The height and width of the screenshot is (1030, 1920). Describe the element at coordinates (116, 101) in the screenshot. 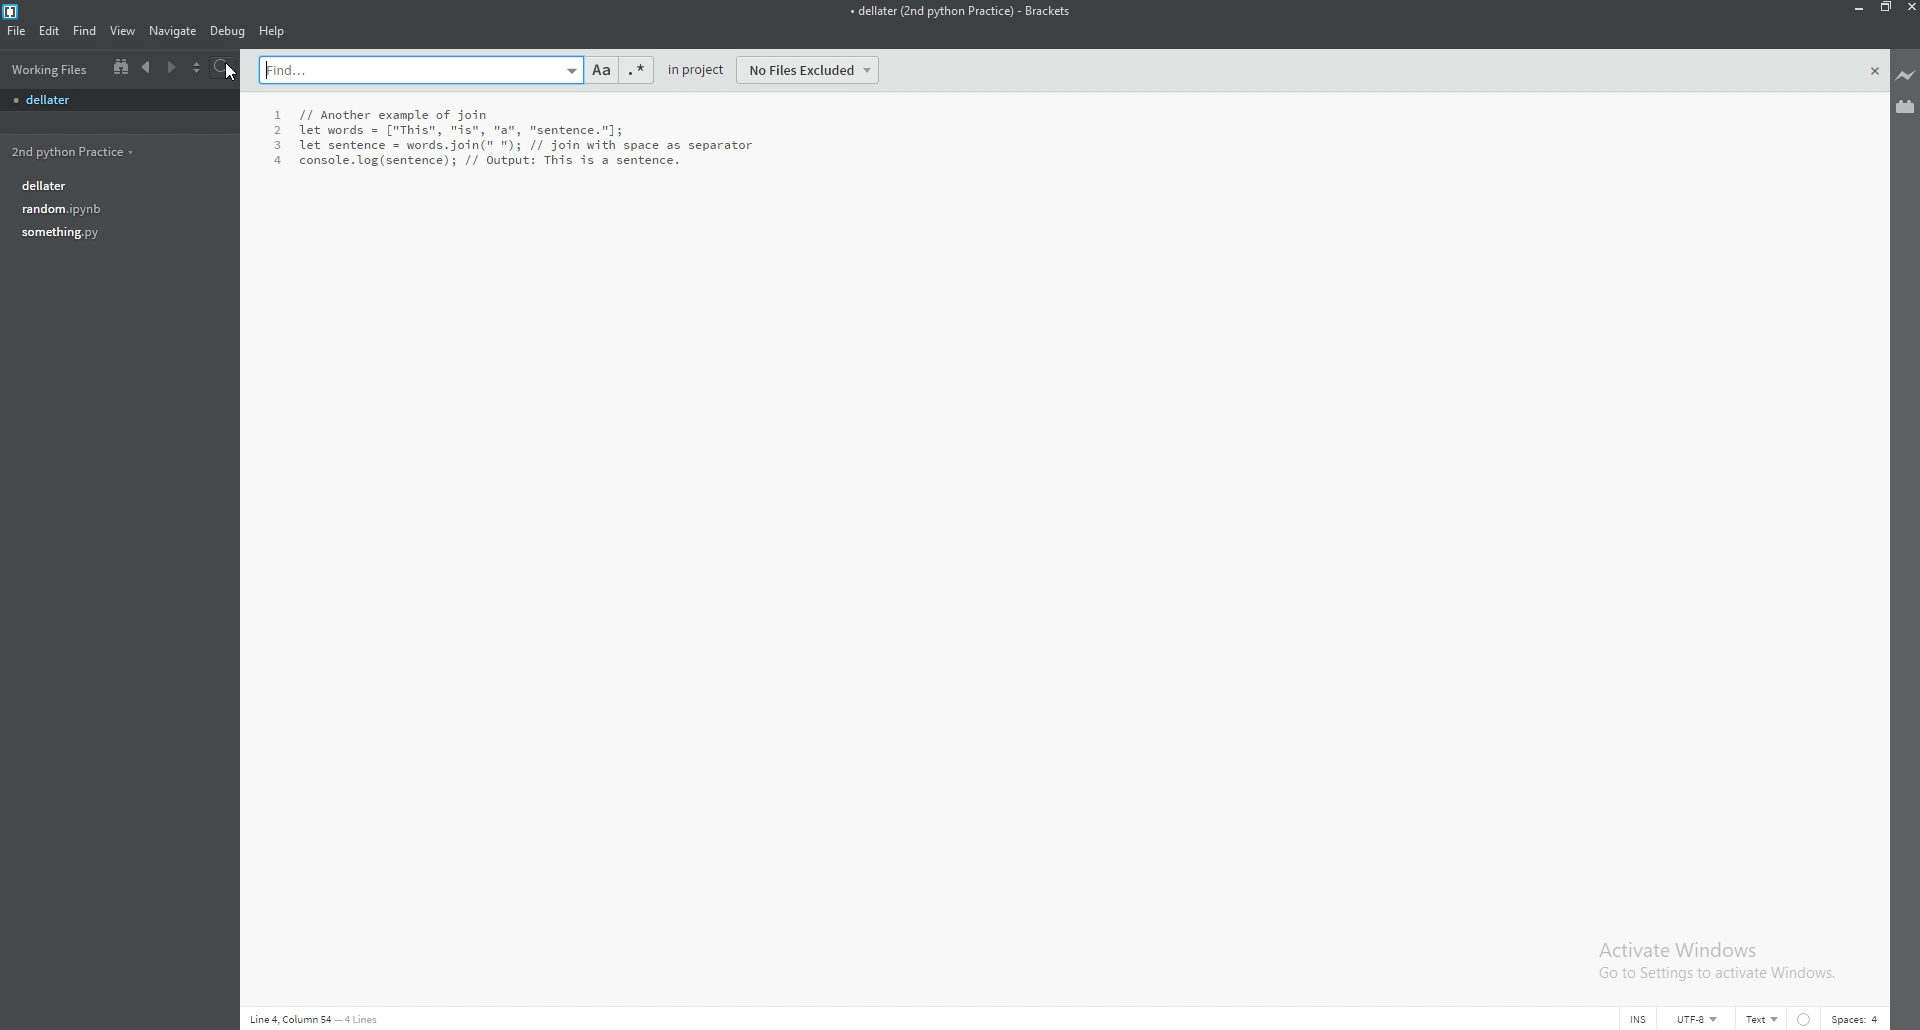

I see `file` at that location.